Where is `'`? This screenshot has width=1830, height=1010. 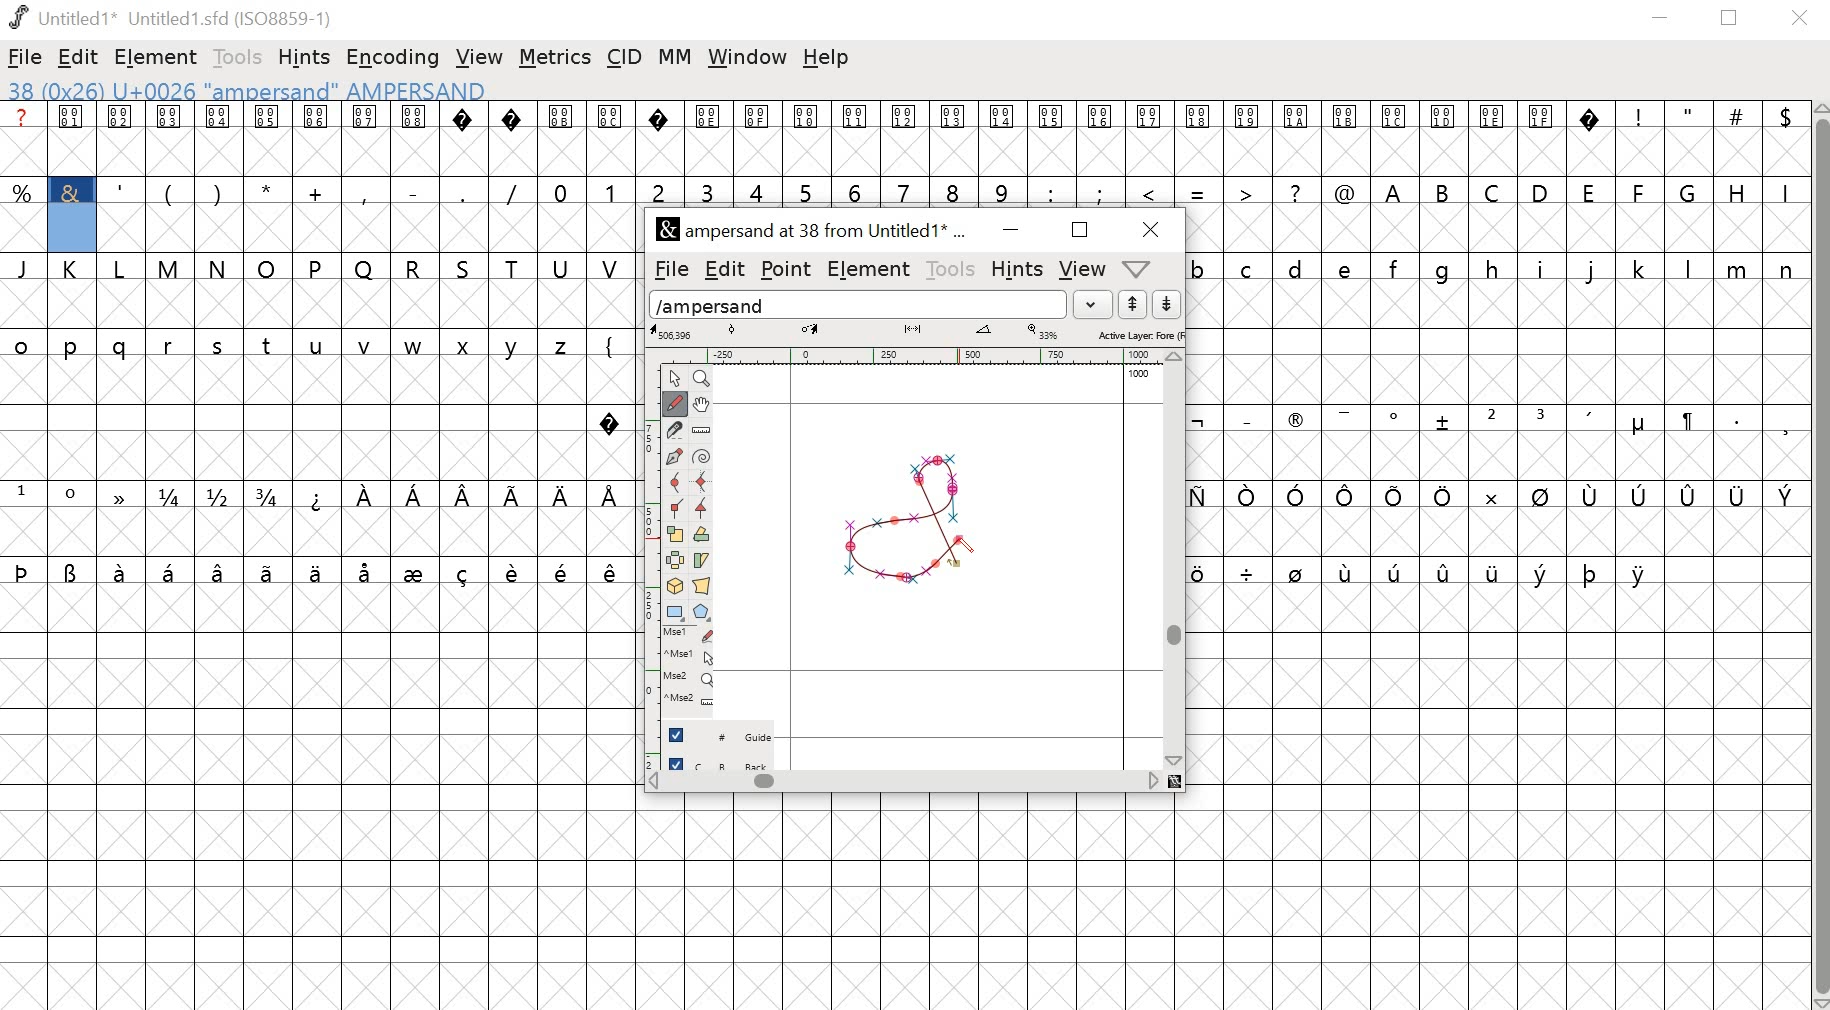 ' is located at coordinates (1592, 420).